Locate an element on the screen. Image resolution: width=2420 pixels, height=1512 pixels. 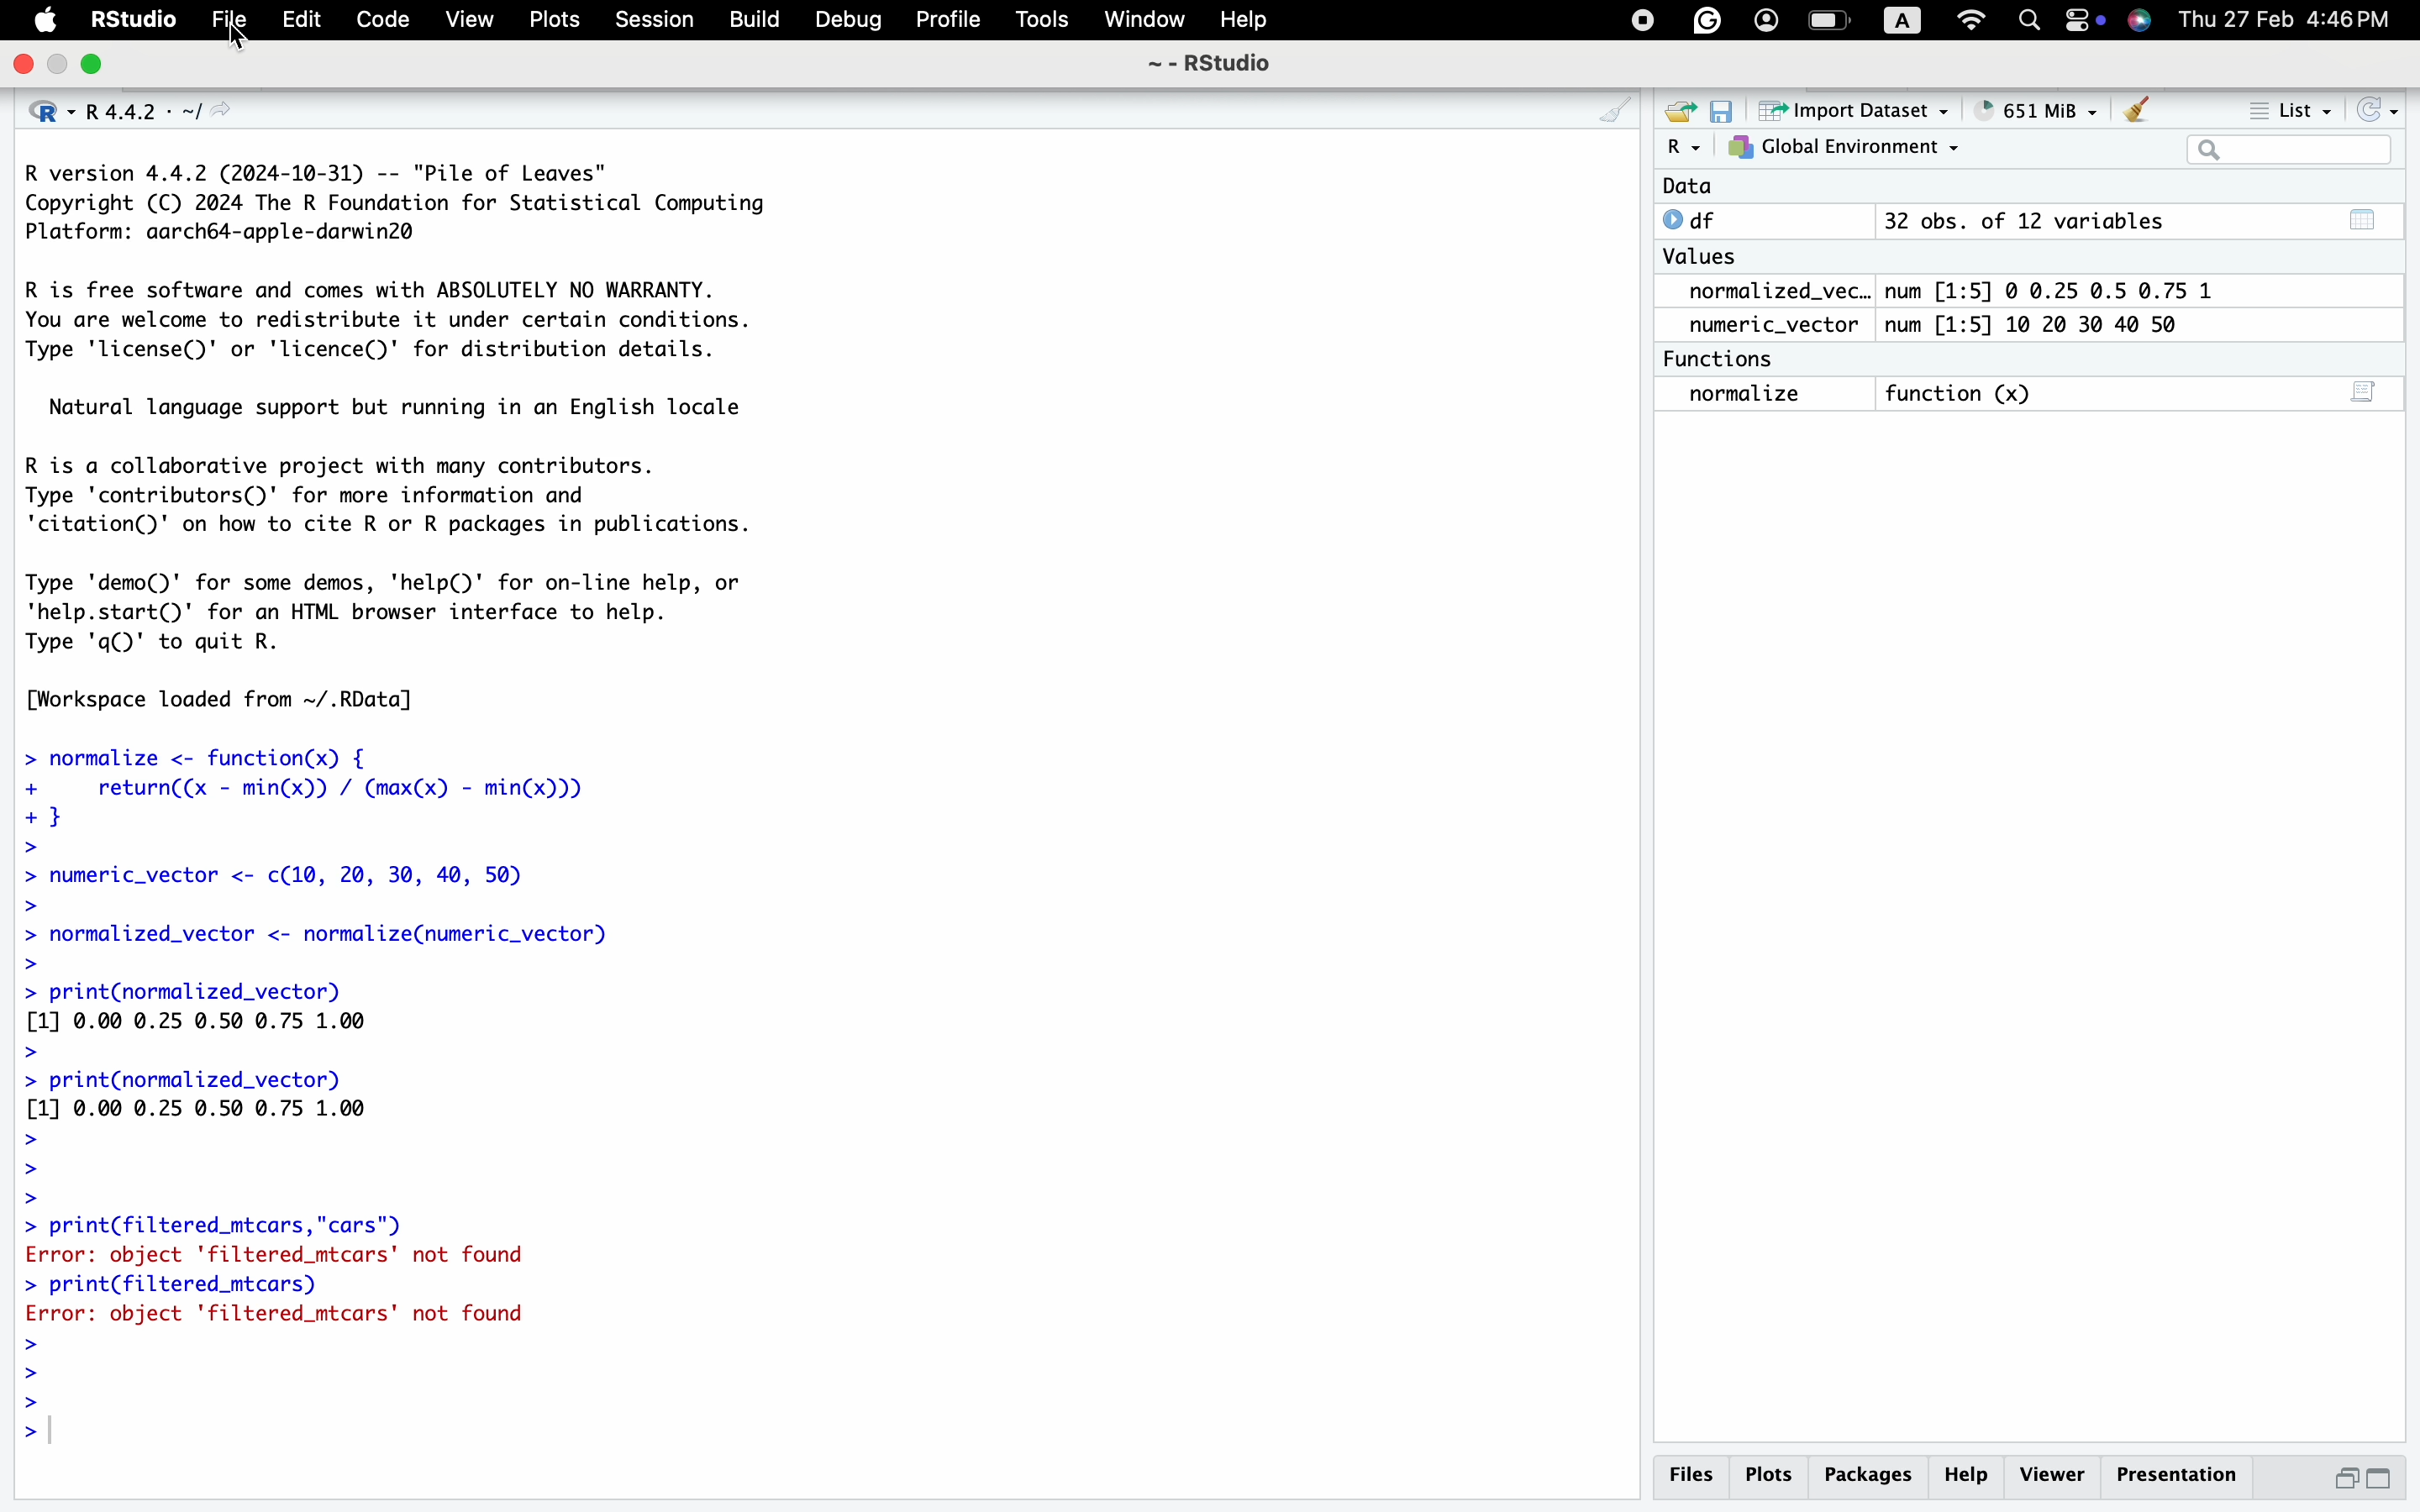
Code is located at coordinates (371, 18).